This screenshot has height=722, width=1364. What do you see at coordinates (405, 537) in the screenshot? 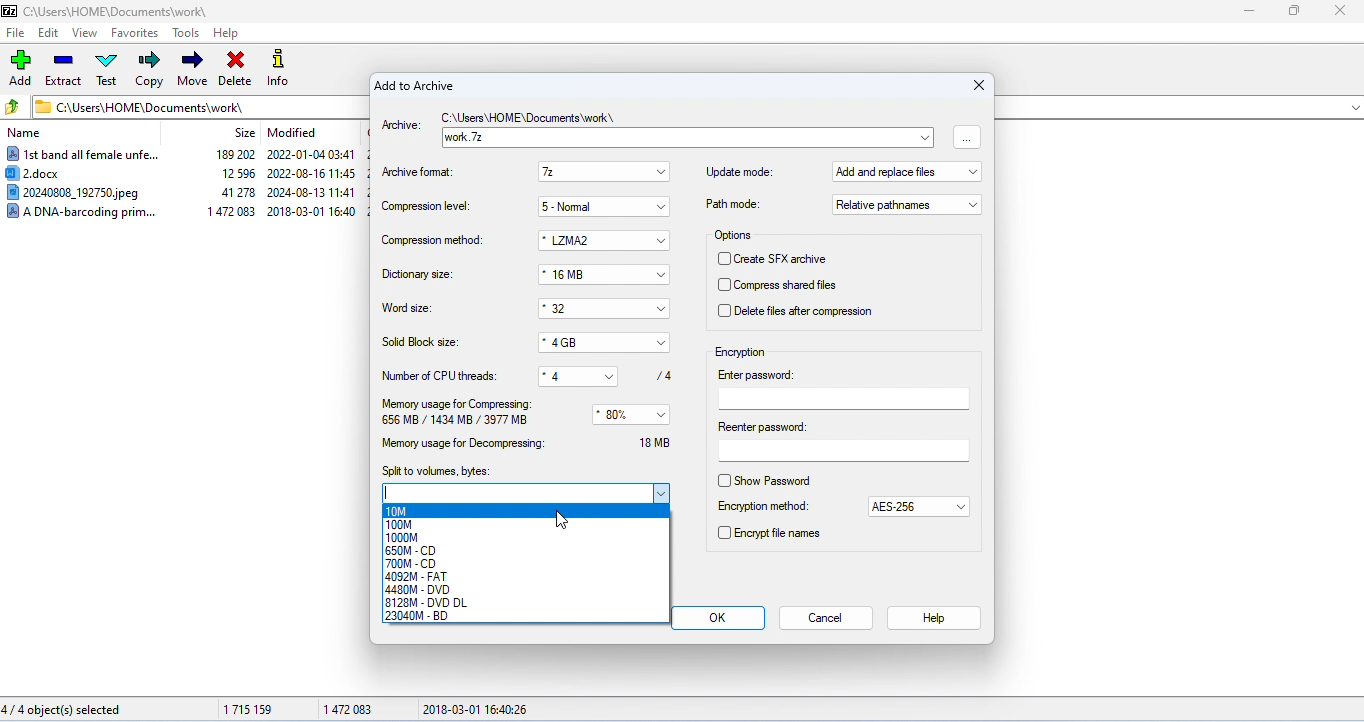
I see `1000M` at bounding box center [405, 537].